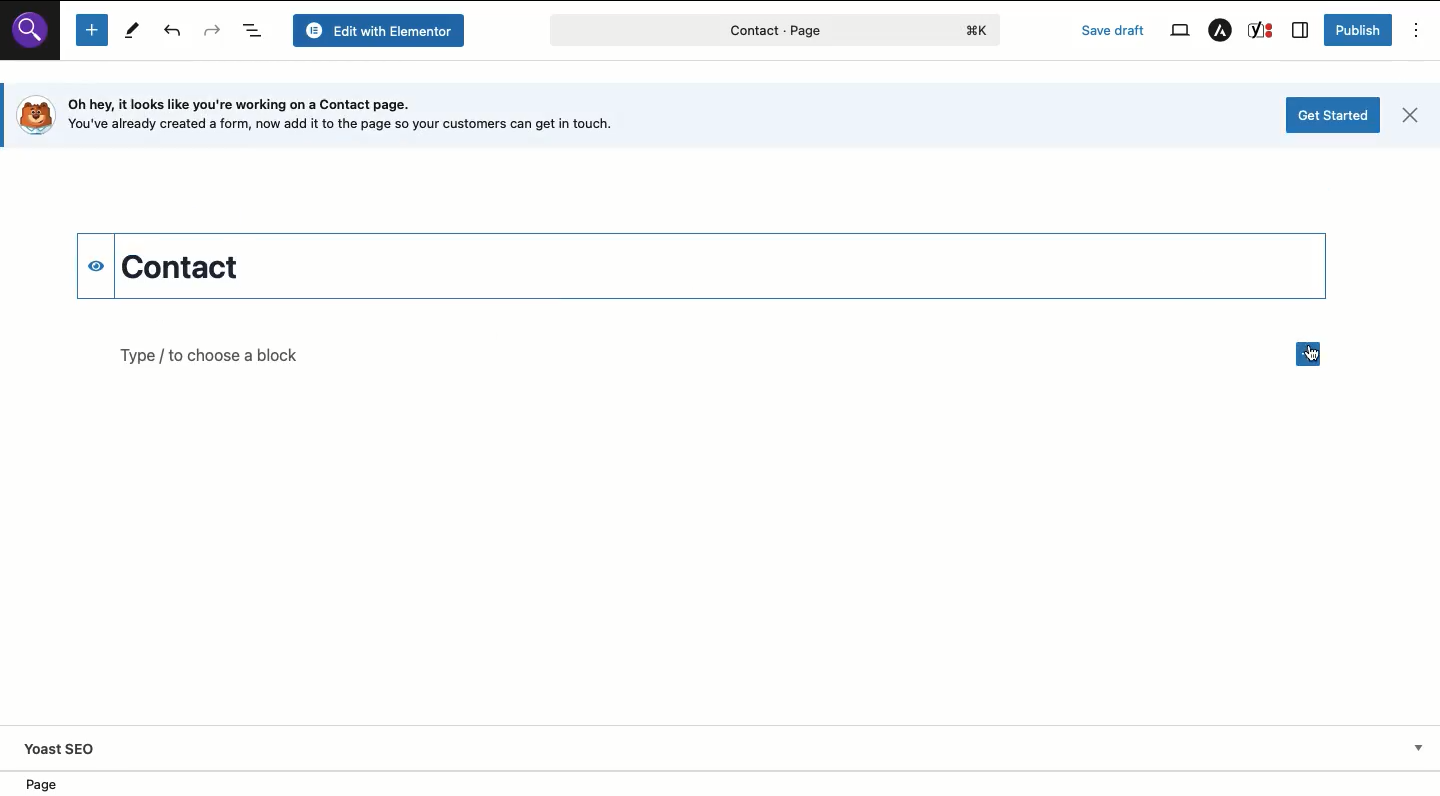 This screenshot has height=796, width=1440. Describe the element at coordinates (1307, 354) in the screenshot. I see `Add new block` at that location.